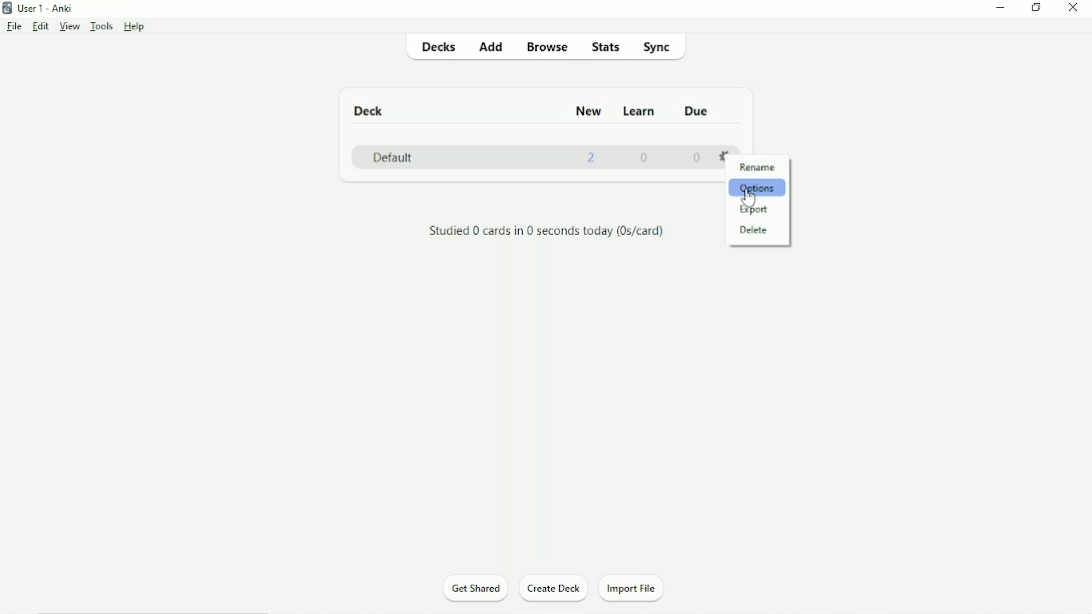 The height and width of the screenshot is (614, 1092). I want to click on Options, so click(758, 189).